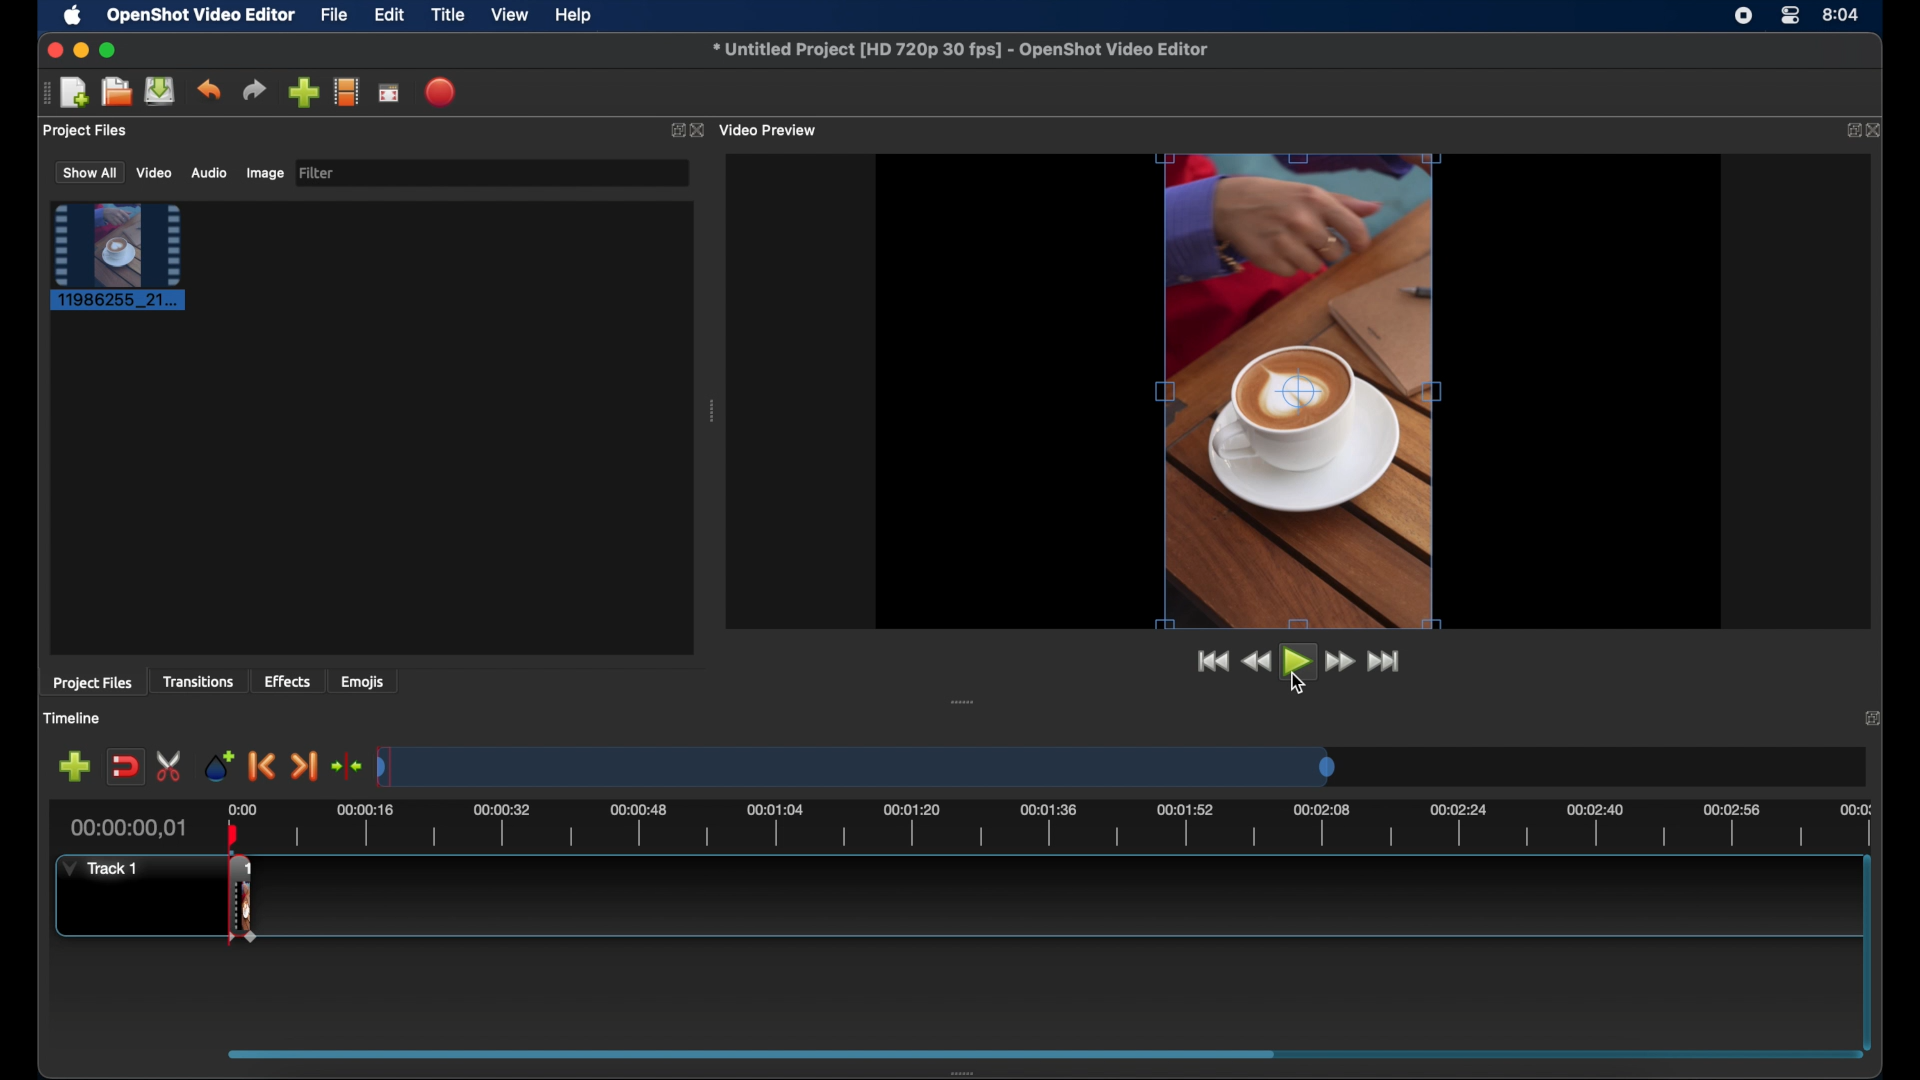 Image resolution: width=1920 pixels, height=1080 pixels. I want to click on new project, so click(76, 91).